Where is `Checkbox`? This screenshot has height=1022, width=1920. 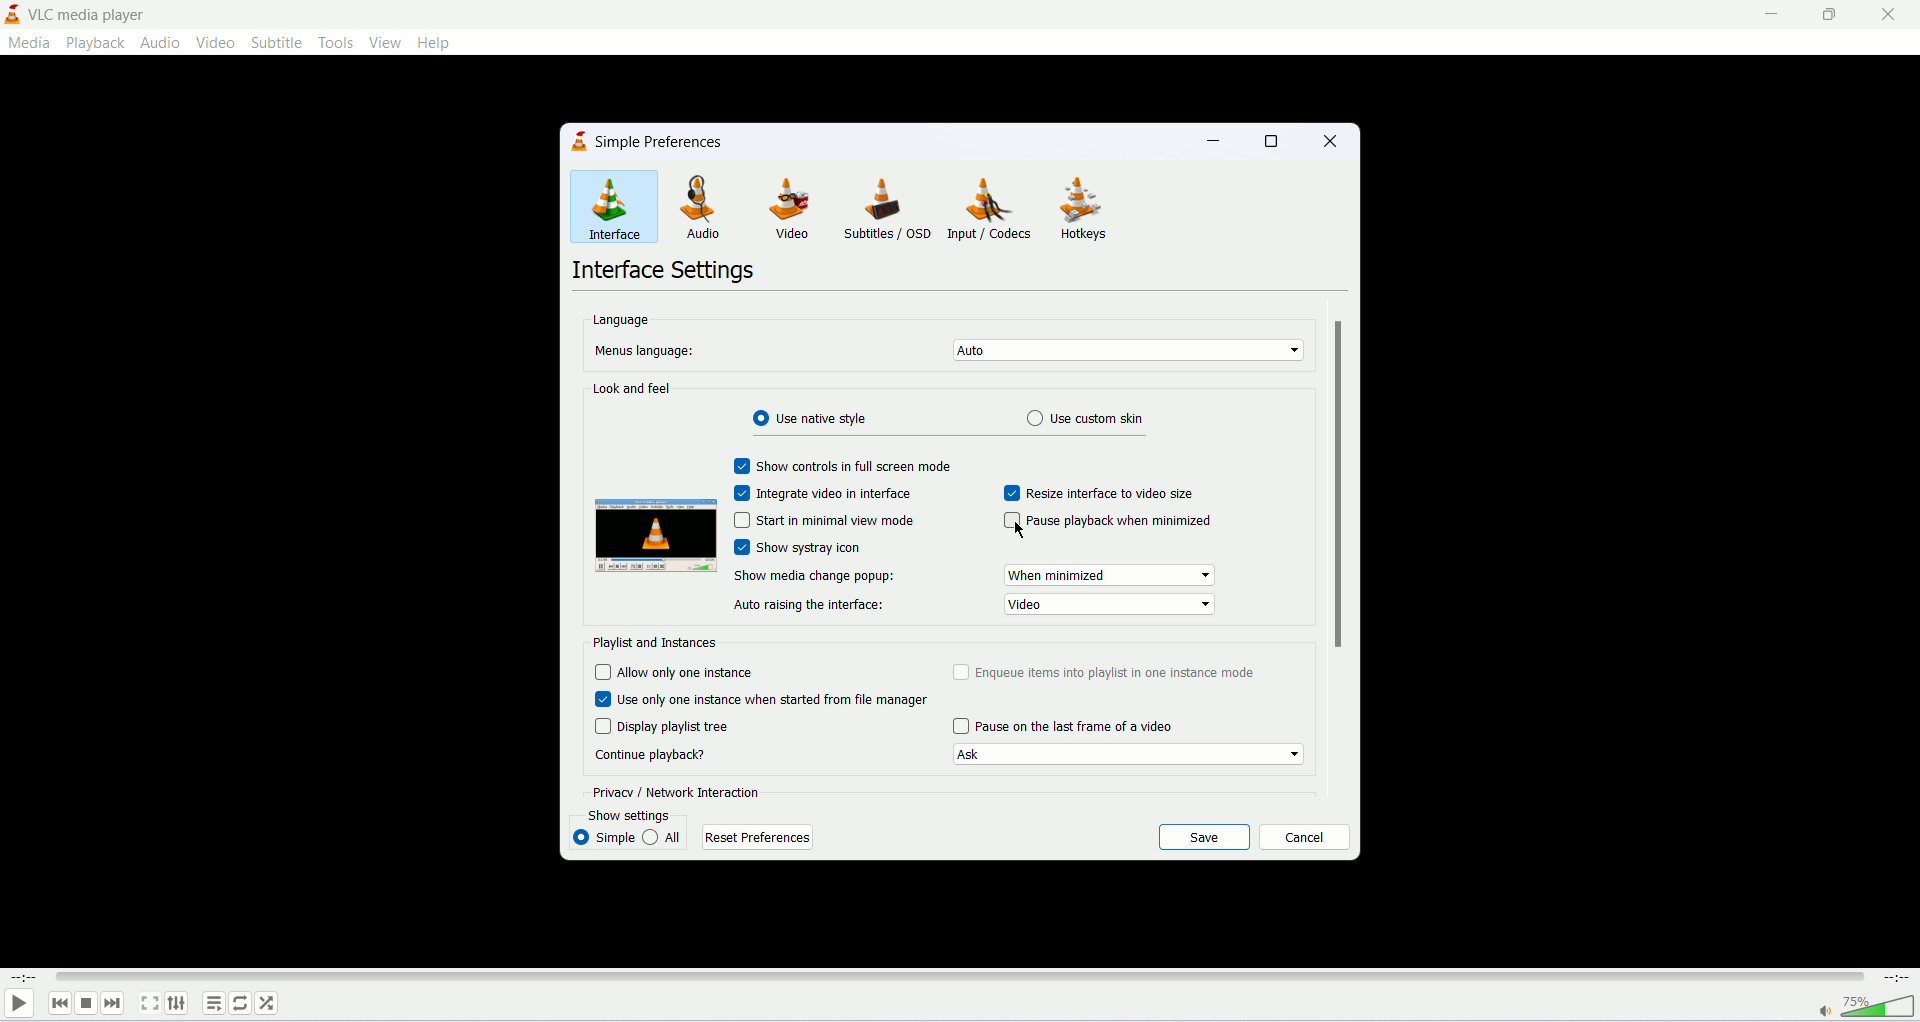
Checkbox is located at coordinates (960, 726).